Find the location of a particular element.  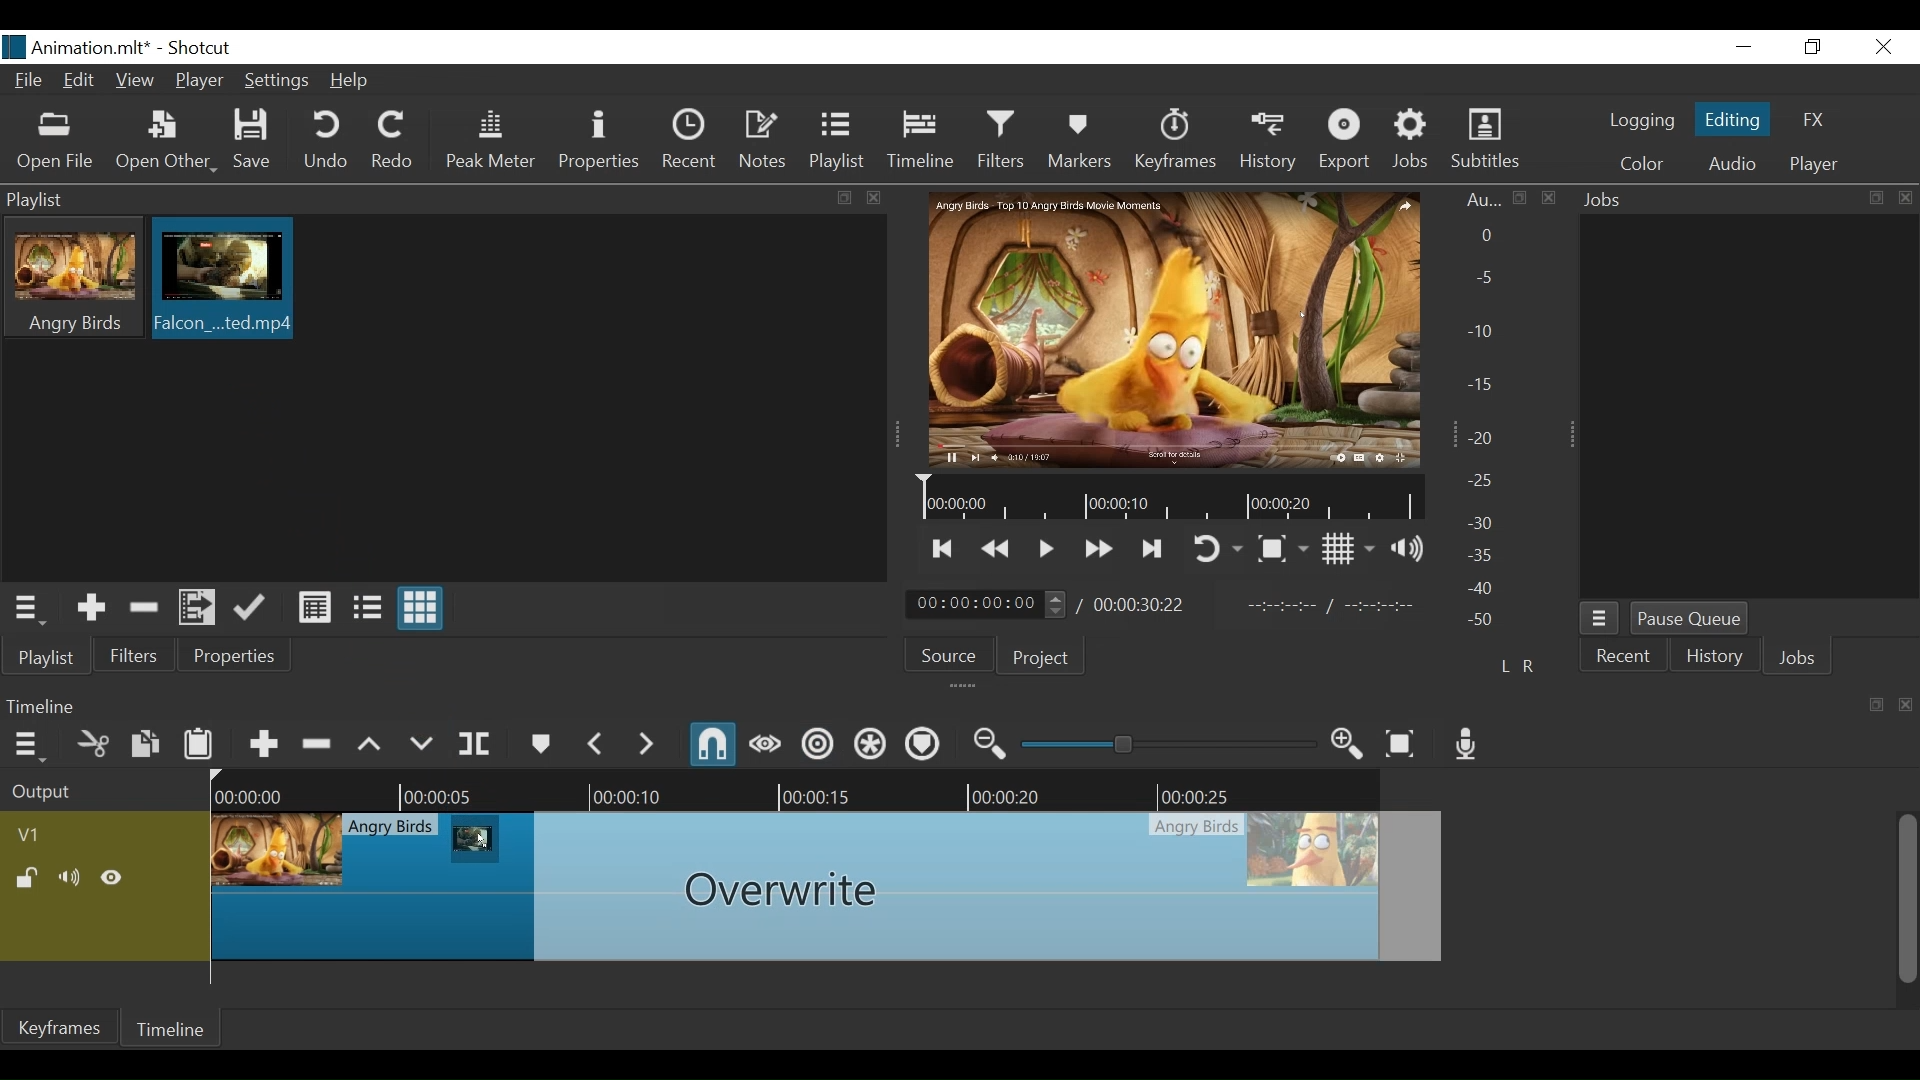

View as Icon is located at coordinates (422, 608).